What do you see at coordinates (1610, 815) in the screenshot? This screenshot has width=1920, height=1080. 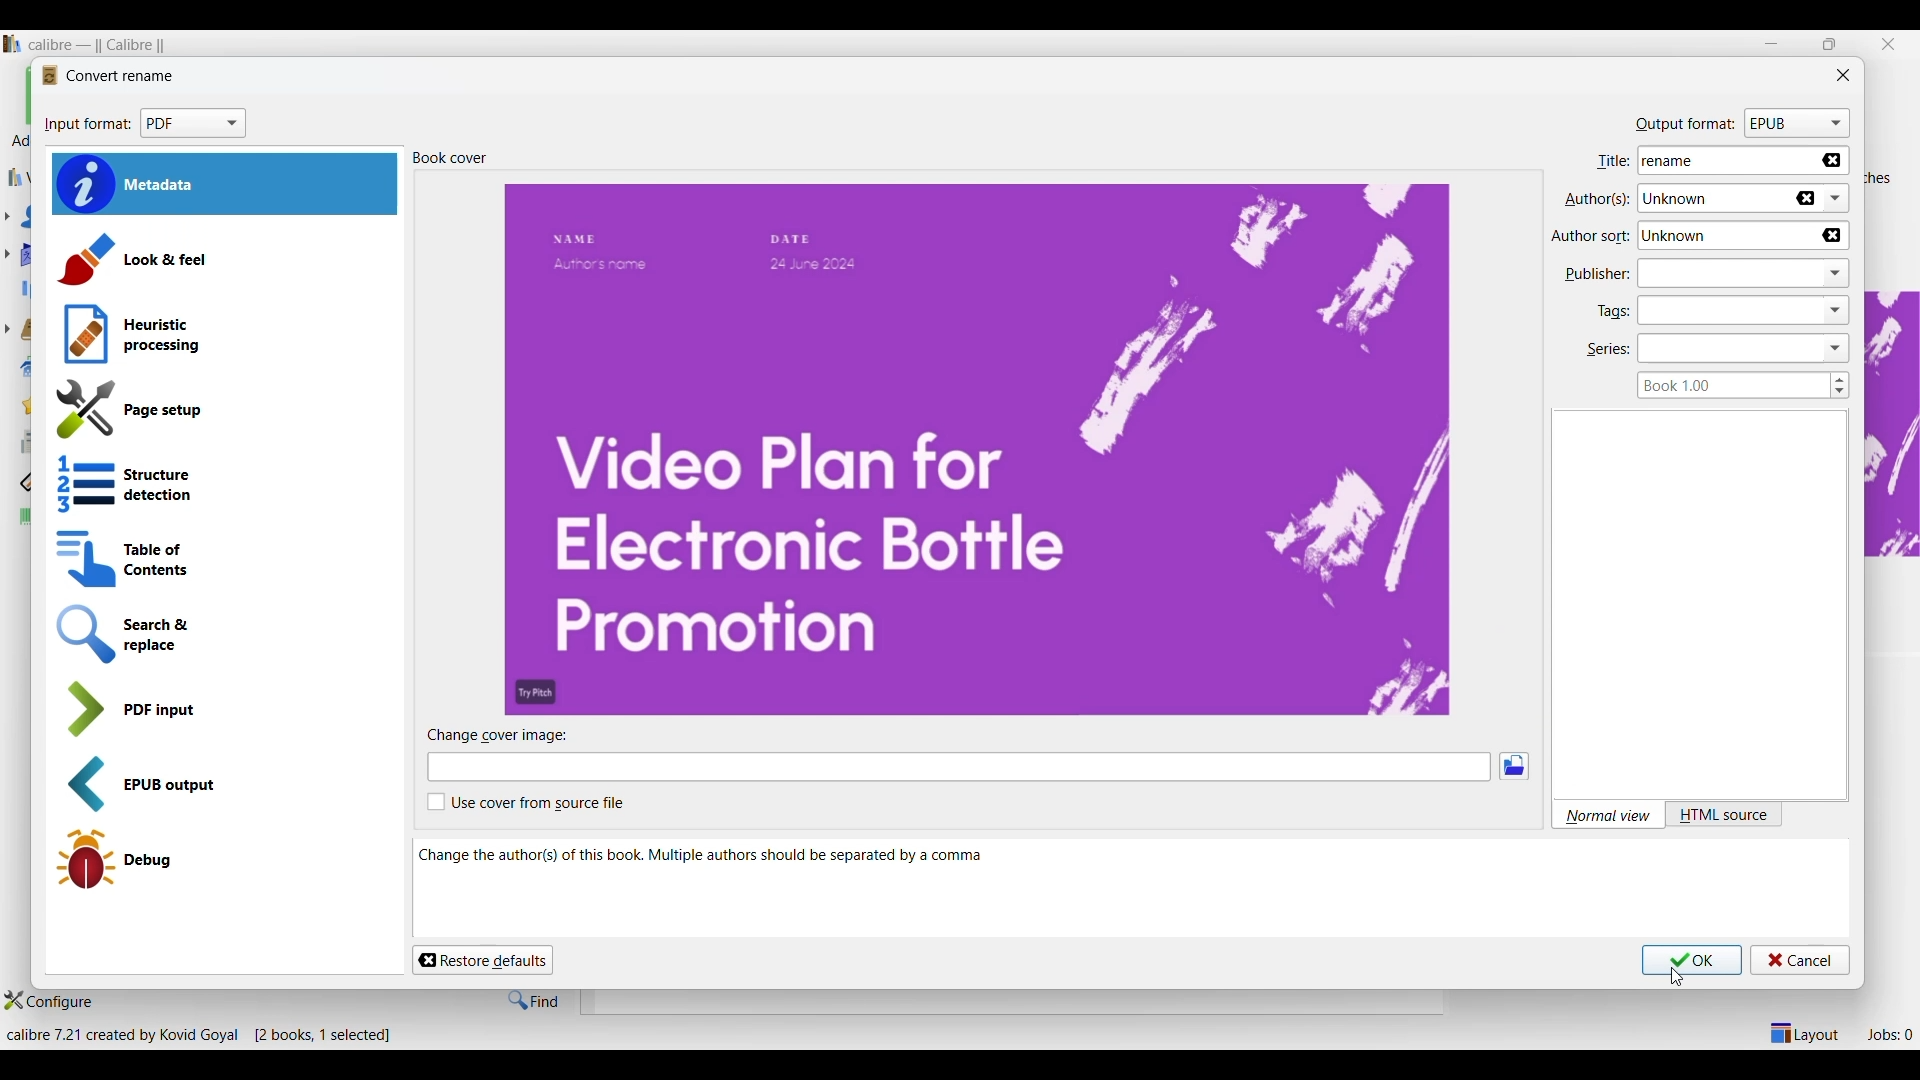 I see `Normal view` at bounding box center [1610, 815].